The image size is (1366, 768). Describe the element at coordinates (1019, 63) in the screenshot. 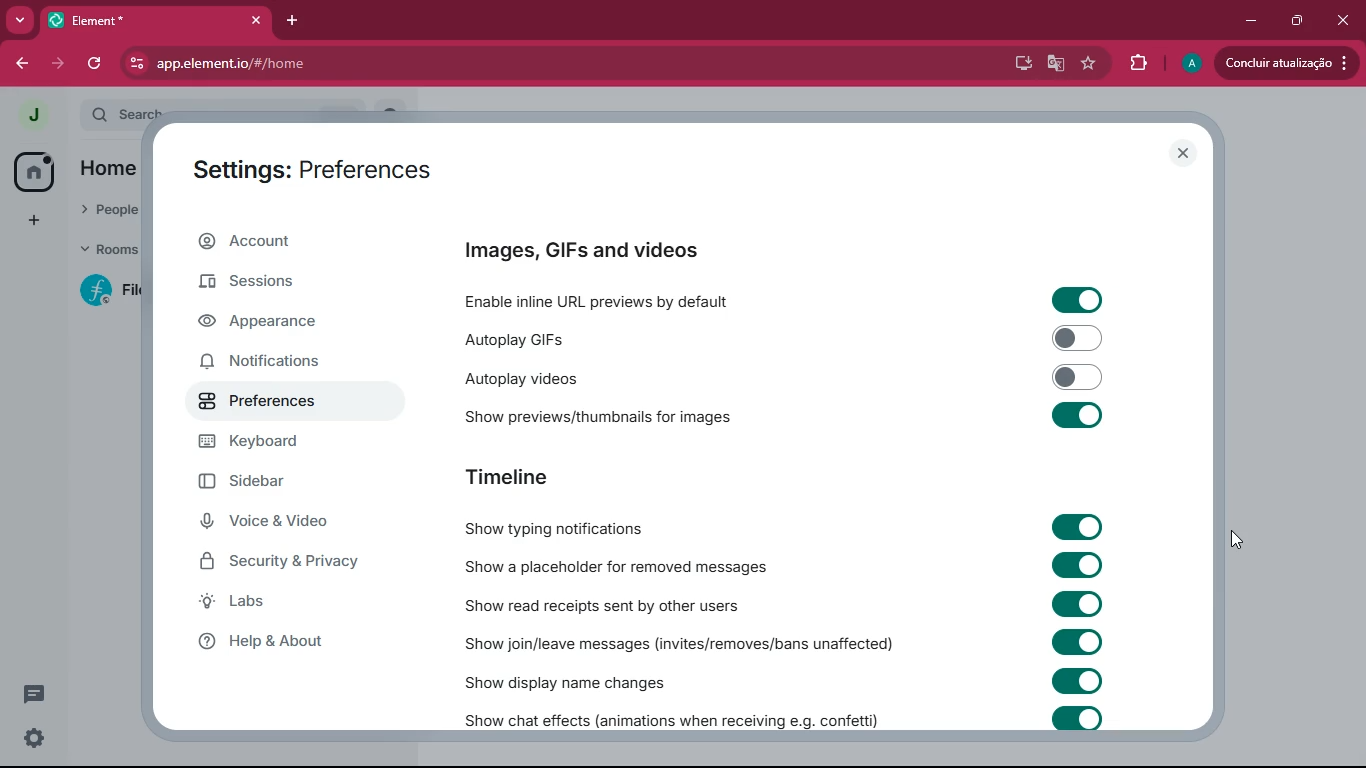

I see `desktop` at that location.